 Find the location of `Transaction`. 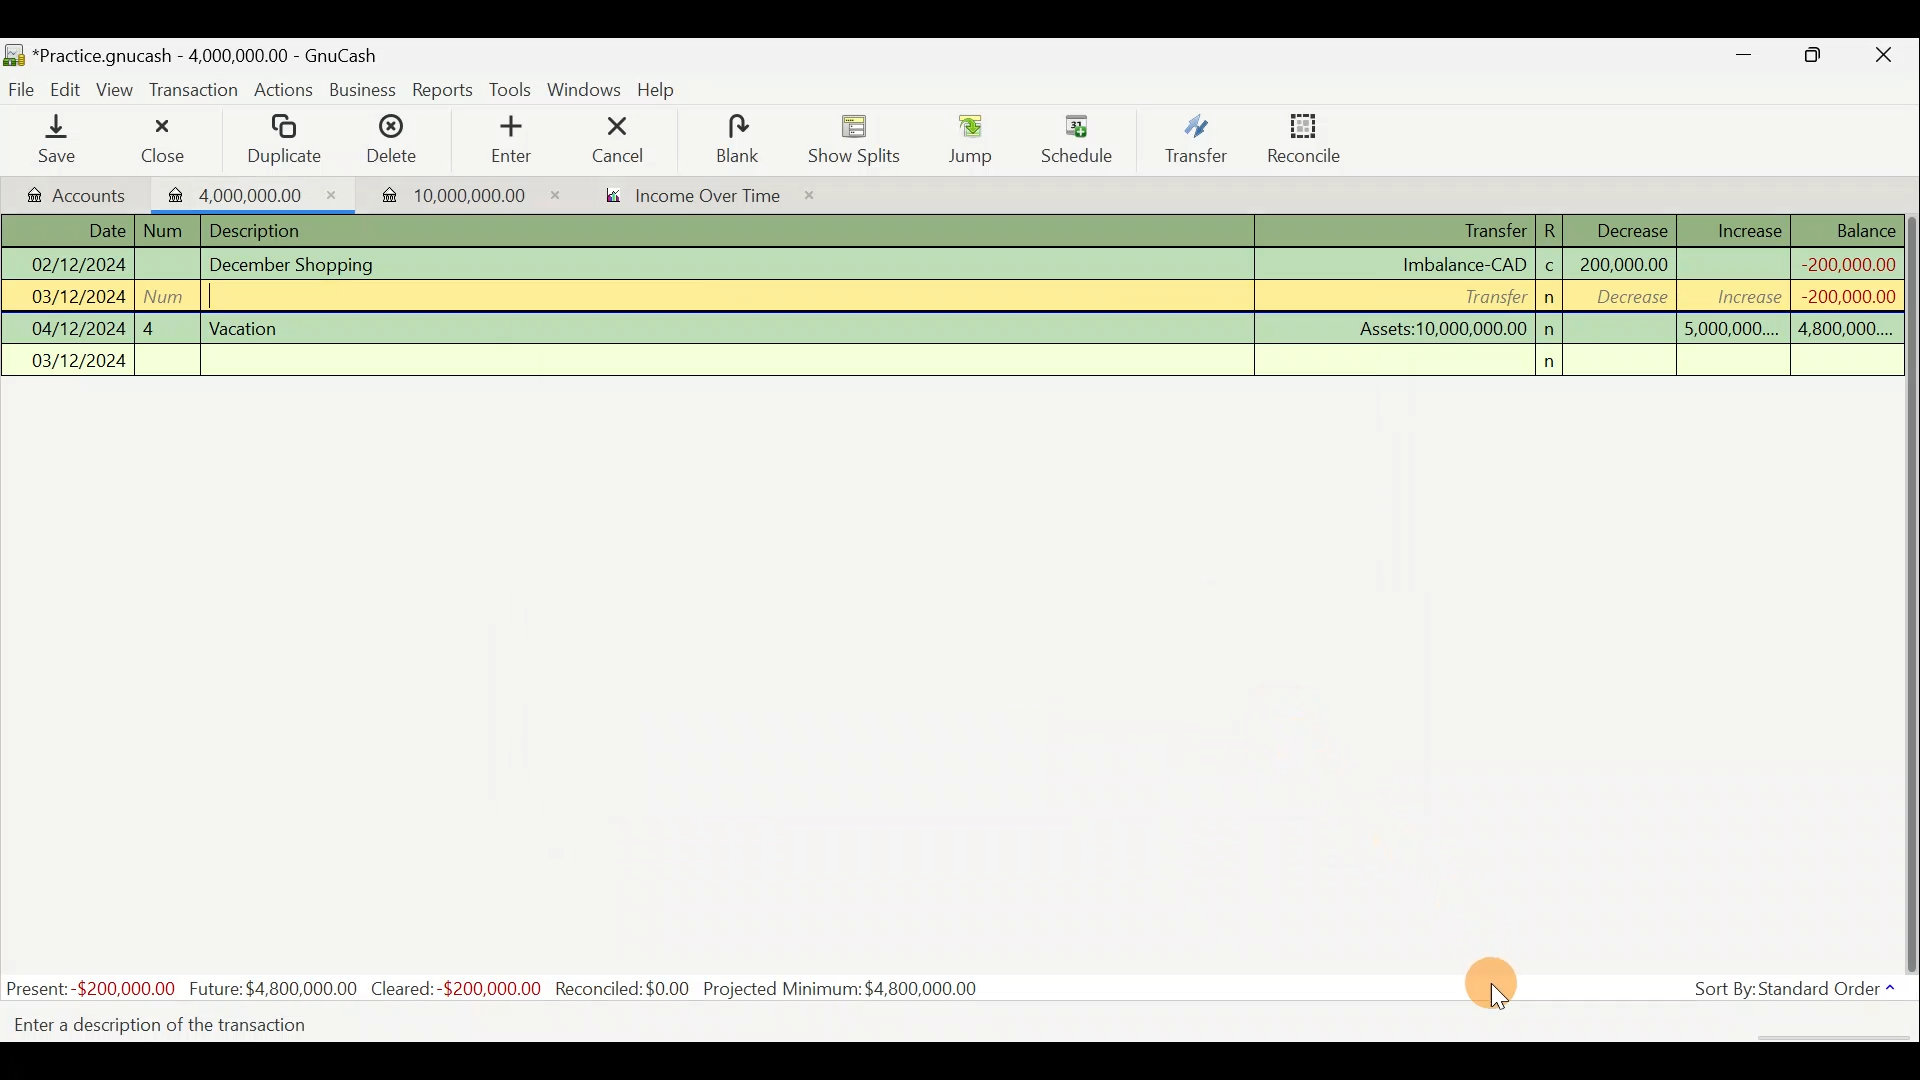

Transaction is located at coordinates (199, 92).